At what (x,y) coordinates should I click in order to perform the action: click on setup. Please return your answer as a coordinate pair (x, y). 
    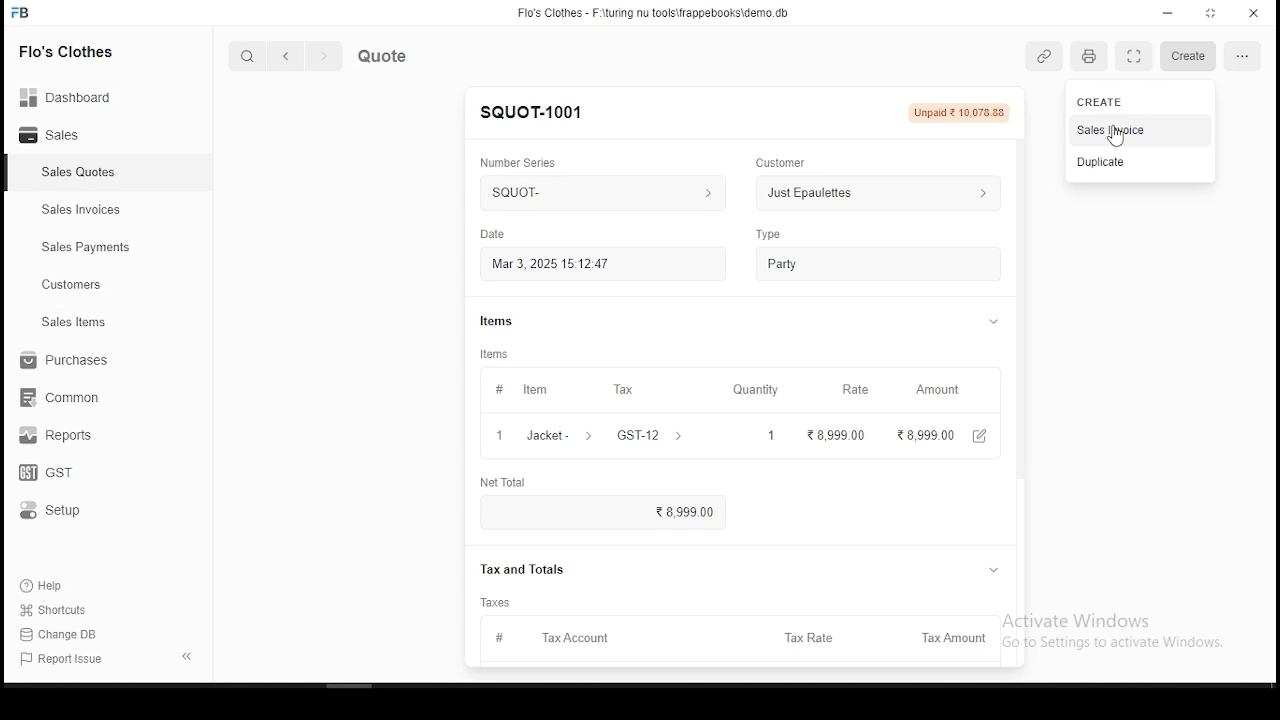
    Looking at the image, I should click on (66, 511).